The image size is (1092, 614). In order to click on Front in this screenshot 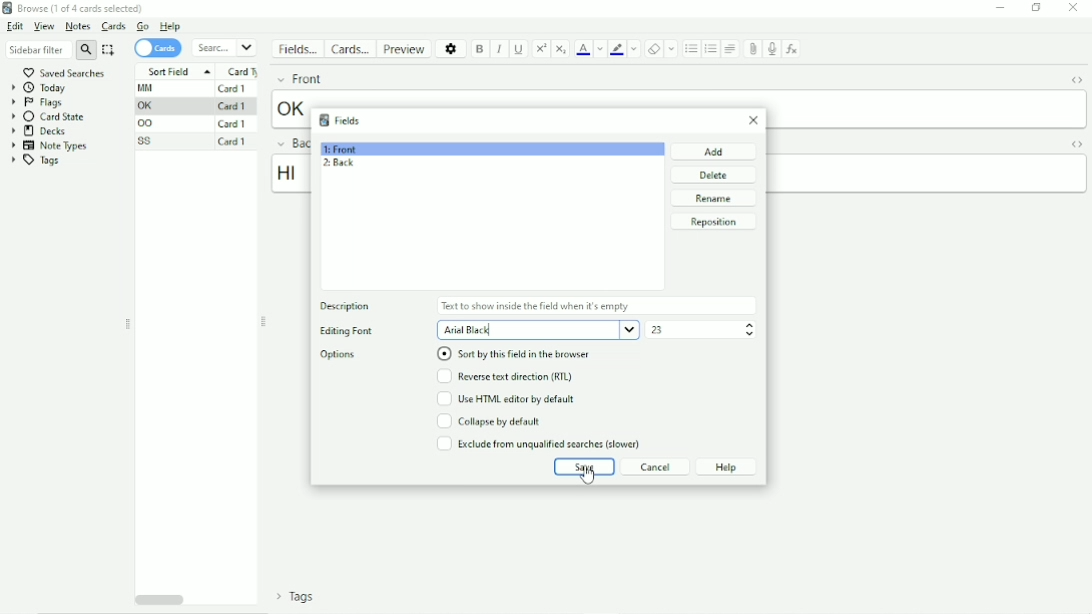, I will do `click(297, 79)`.